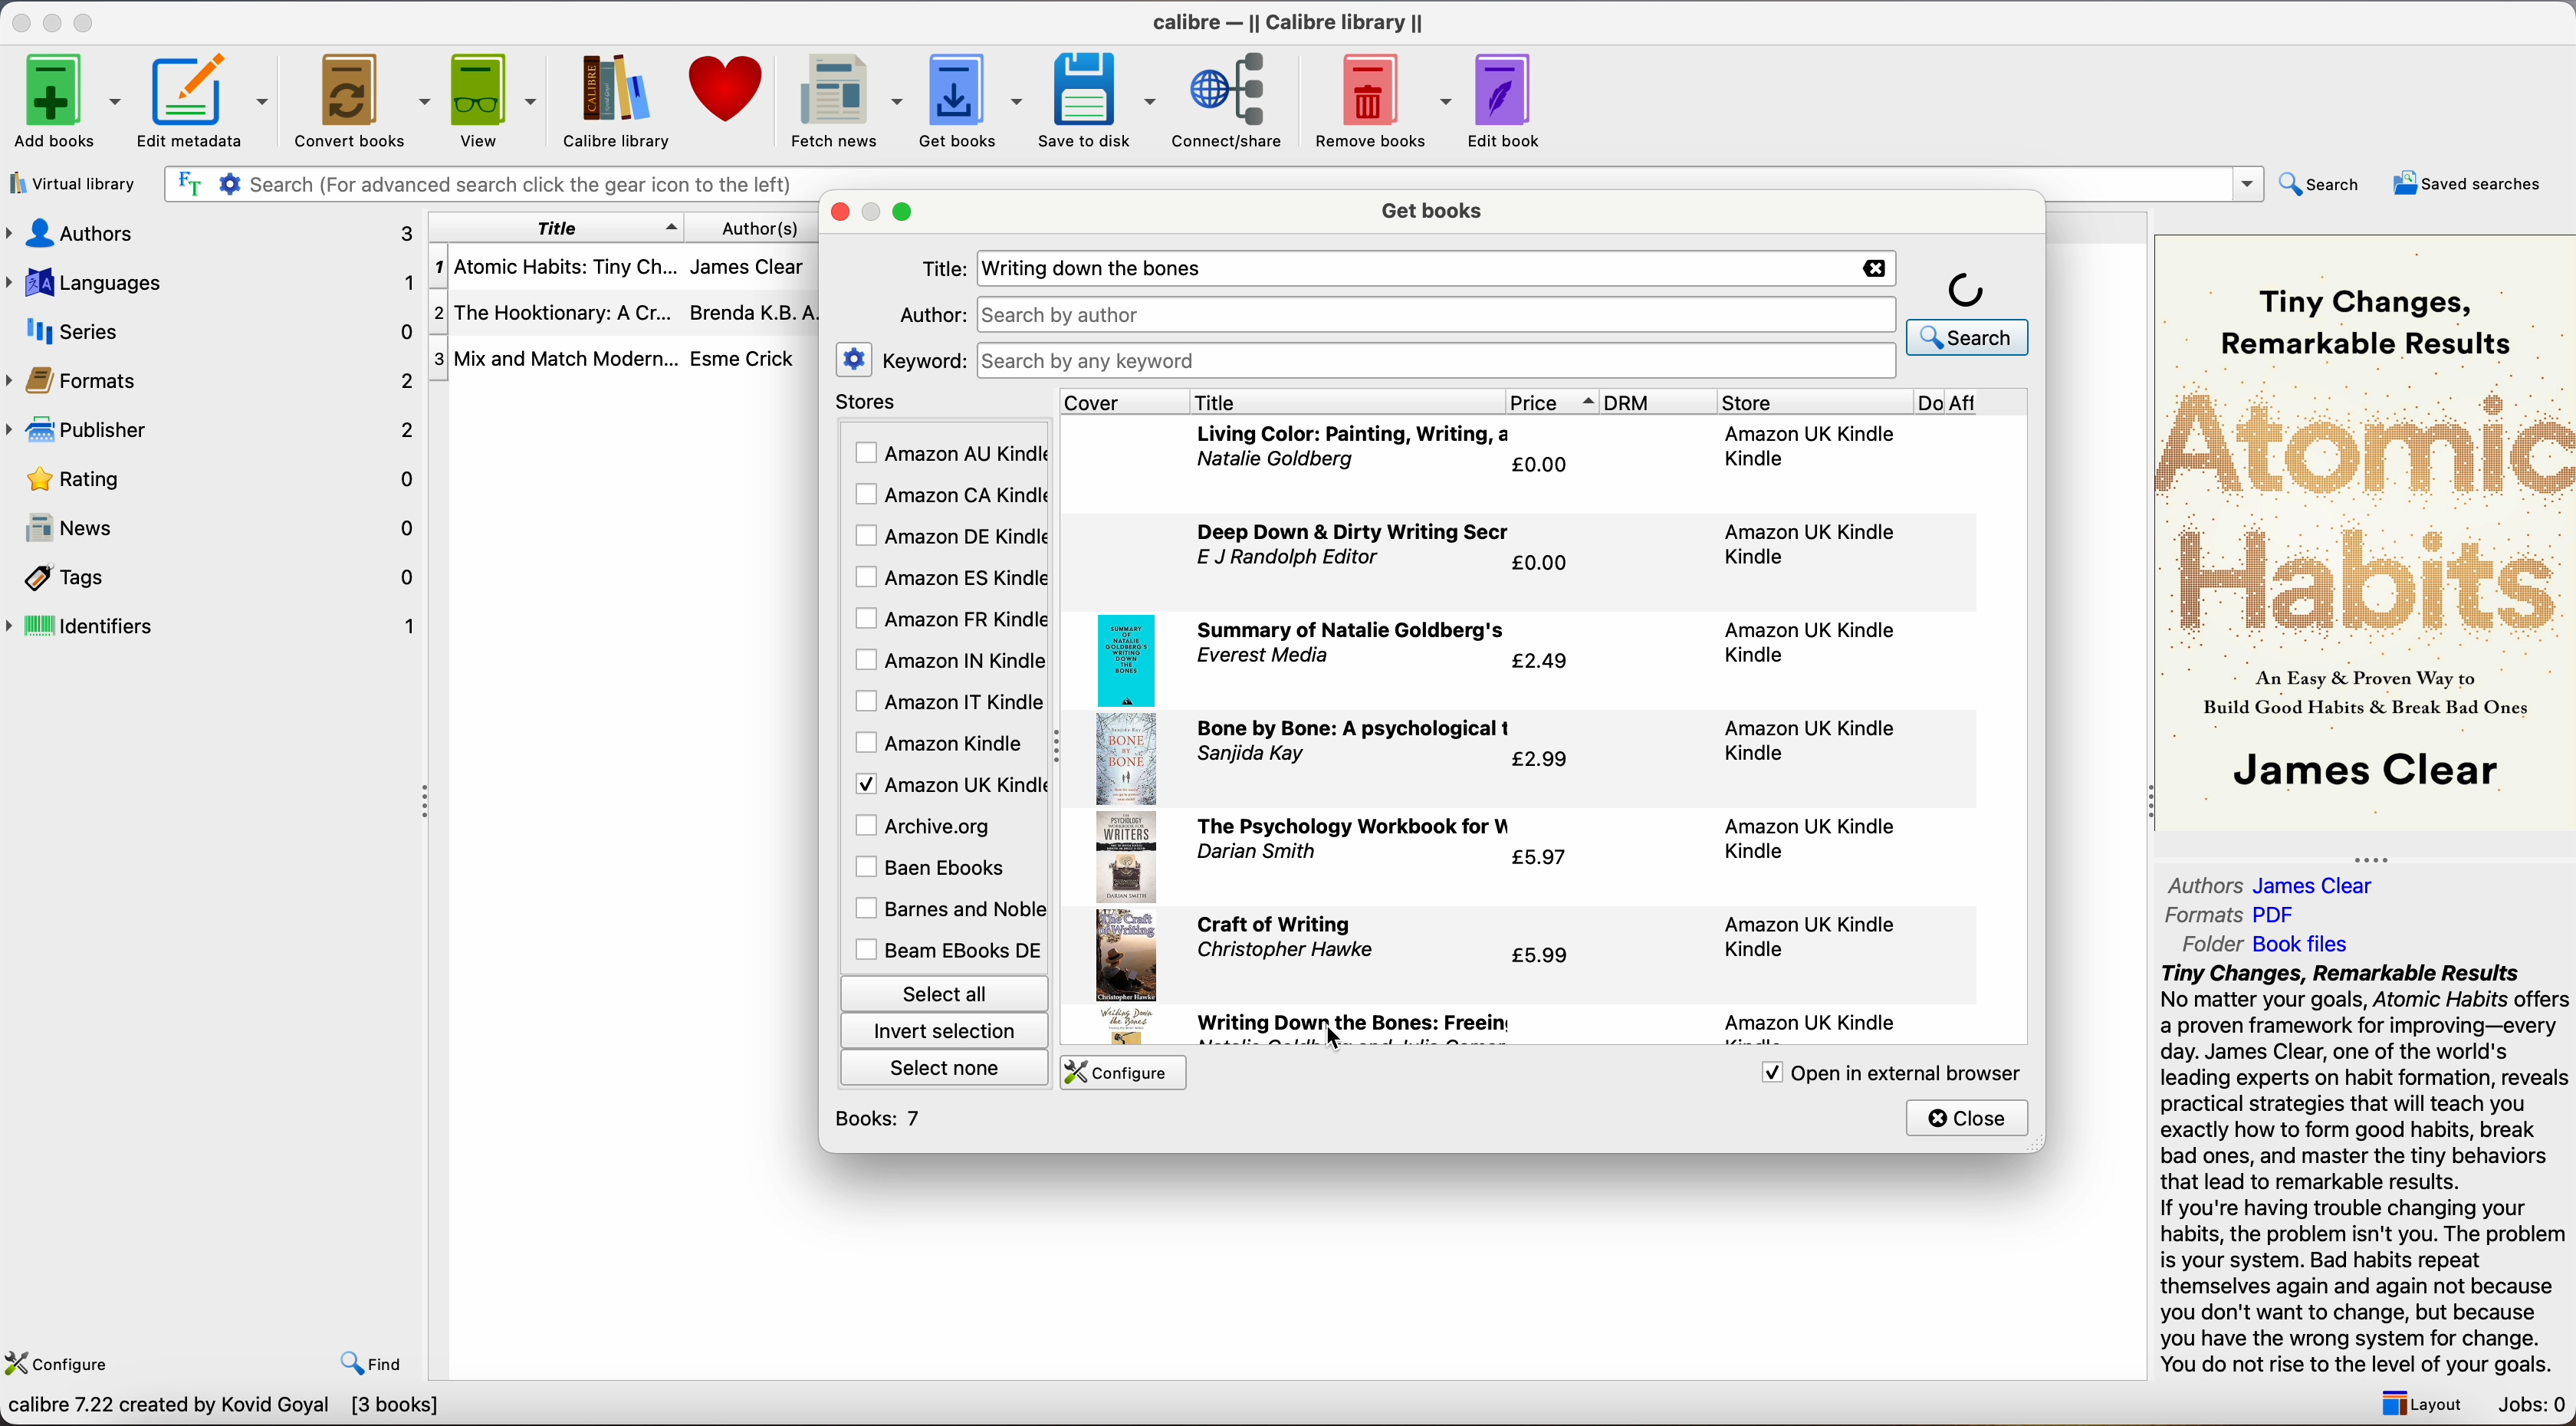  What do you see at coordinates (760, 313) in the screenshot?
I see `Brenda K.B.A...` at bounding box center [760, 313].